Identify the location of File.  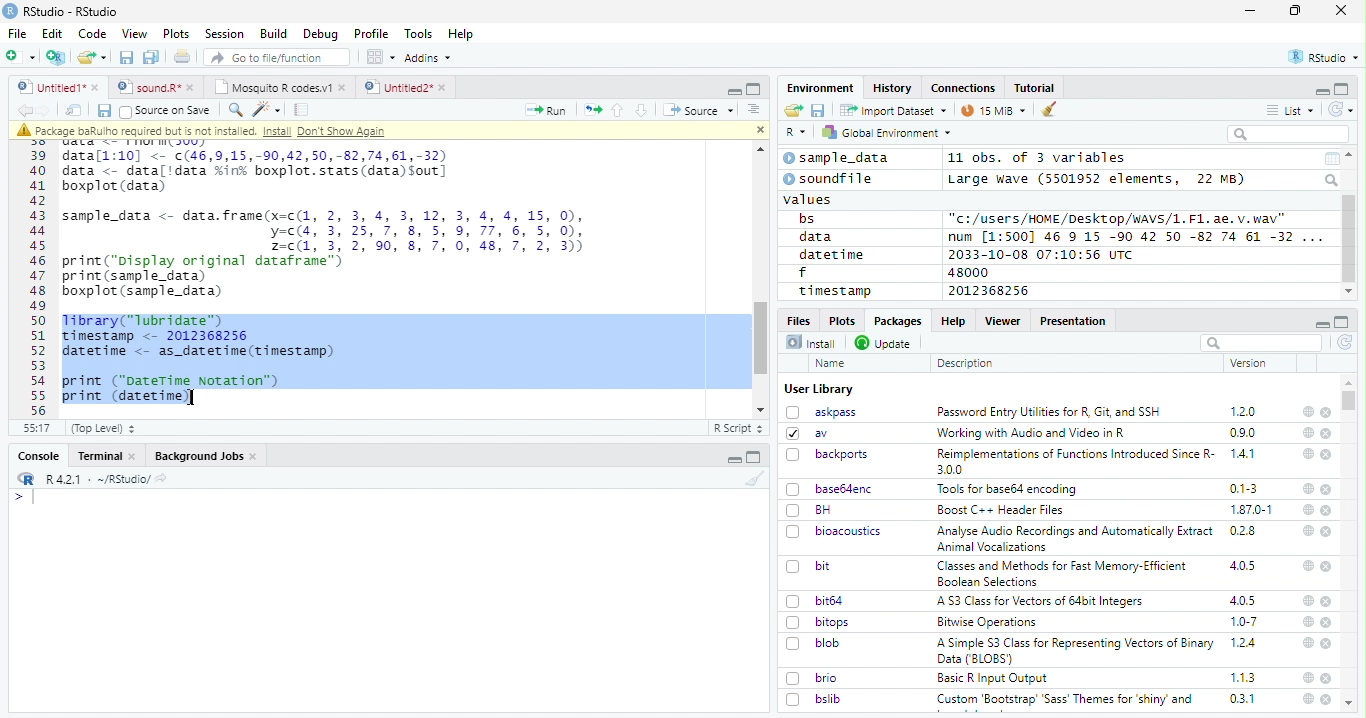
(16, 33).